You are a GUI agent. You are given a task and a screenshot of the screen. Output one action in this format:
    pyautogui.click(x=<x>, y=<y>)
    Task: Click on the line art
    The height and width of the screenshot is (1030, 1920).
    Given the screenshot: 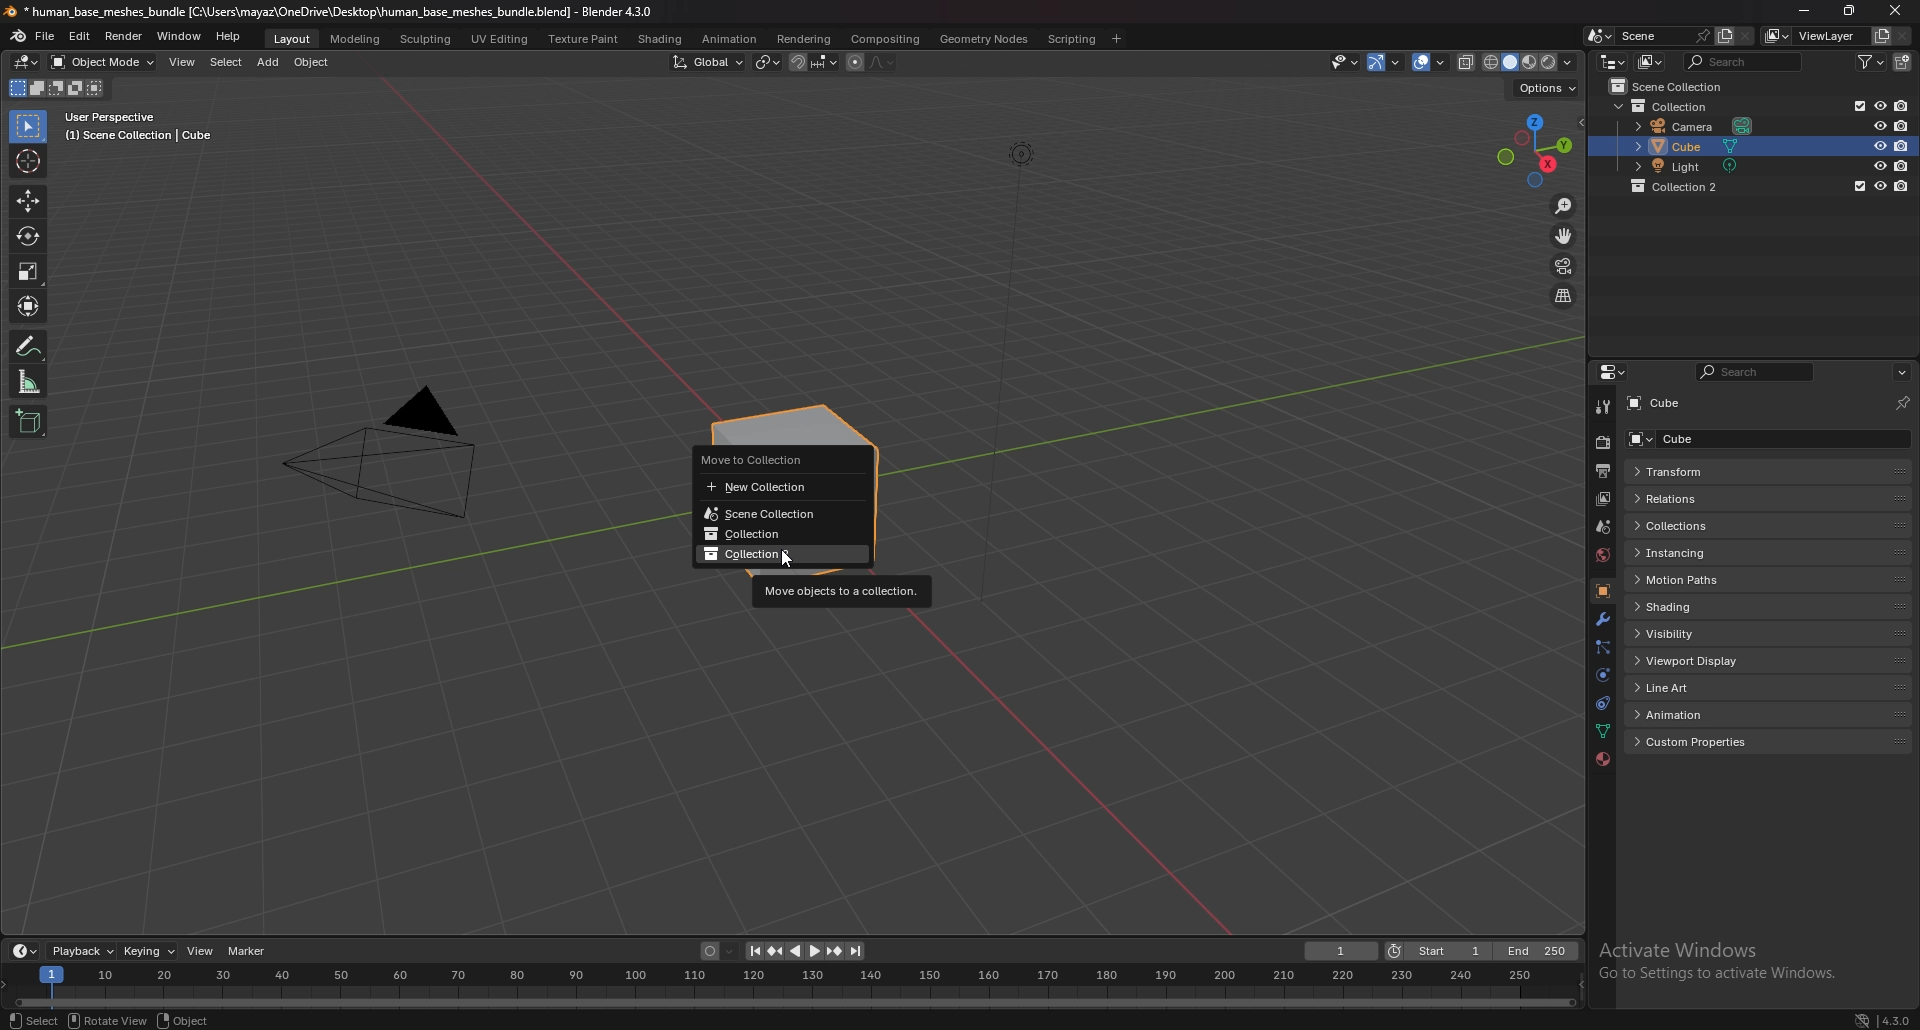 What is the action you would take?
    pyautogui.click(x=1700, y=689)
    